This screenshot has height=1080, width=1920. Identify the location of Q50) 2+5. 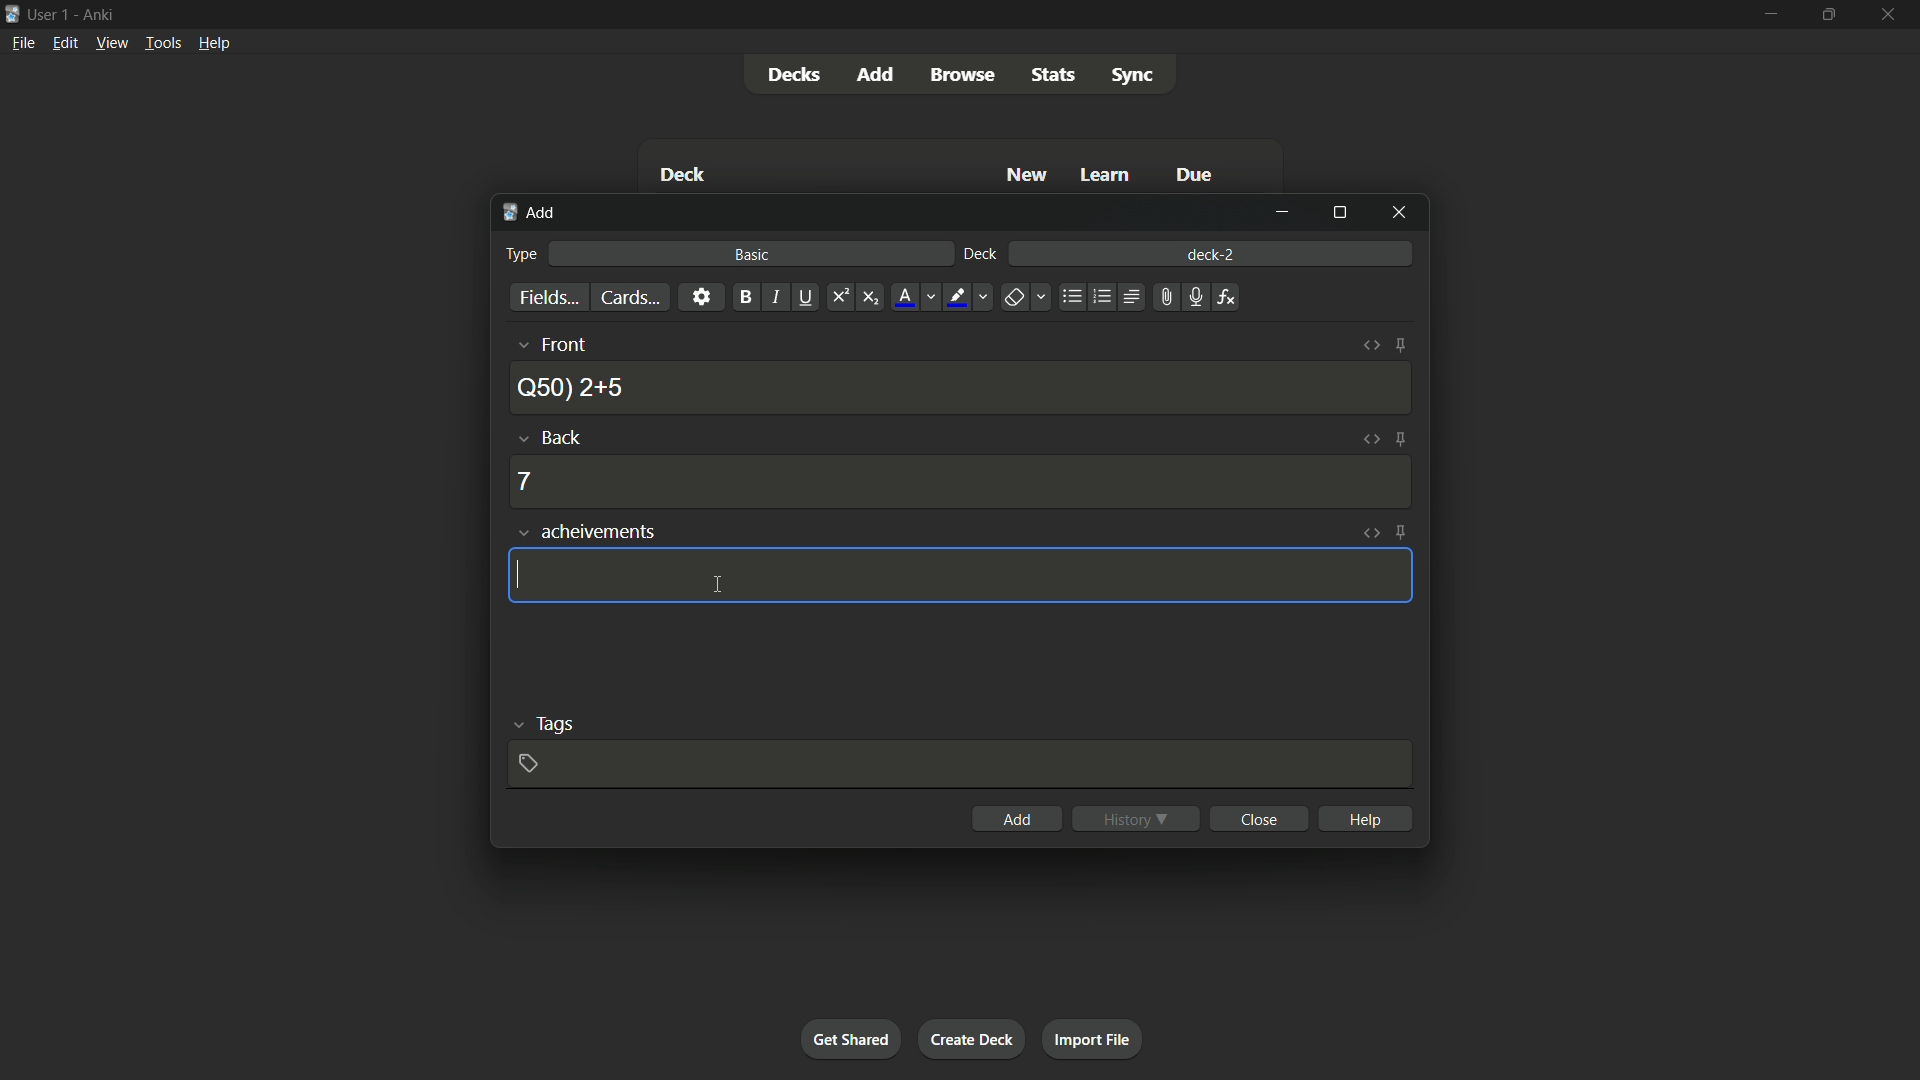
(572, 386).